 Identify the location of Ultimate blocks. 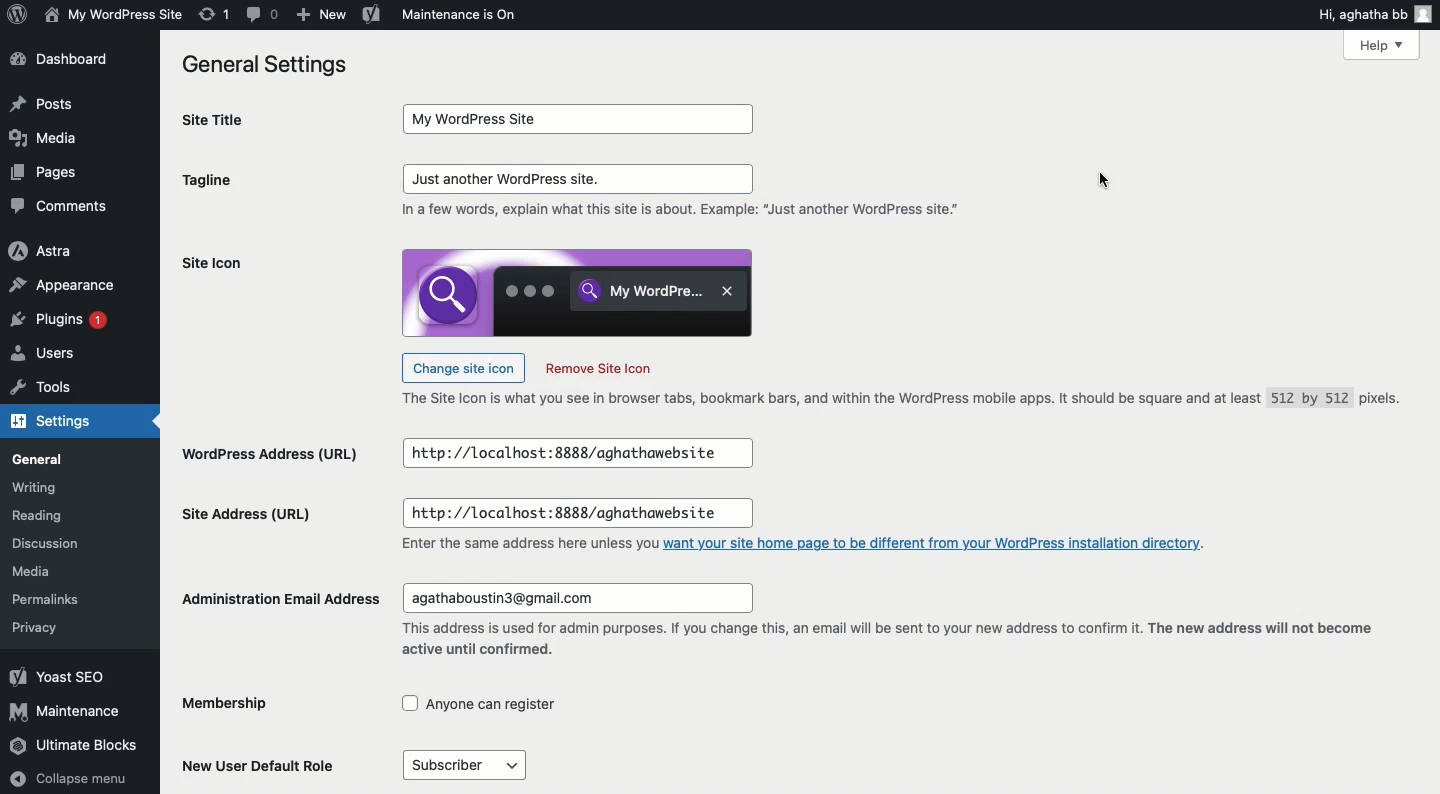
(76, 747).